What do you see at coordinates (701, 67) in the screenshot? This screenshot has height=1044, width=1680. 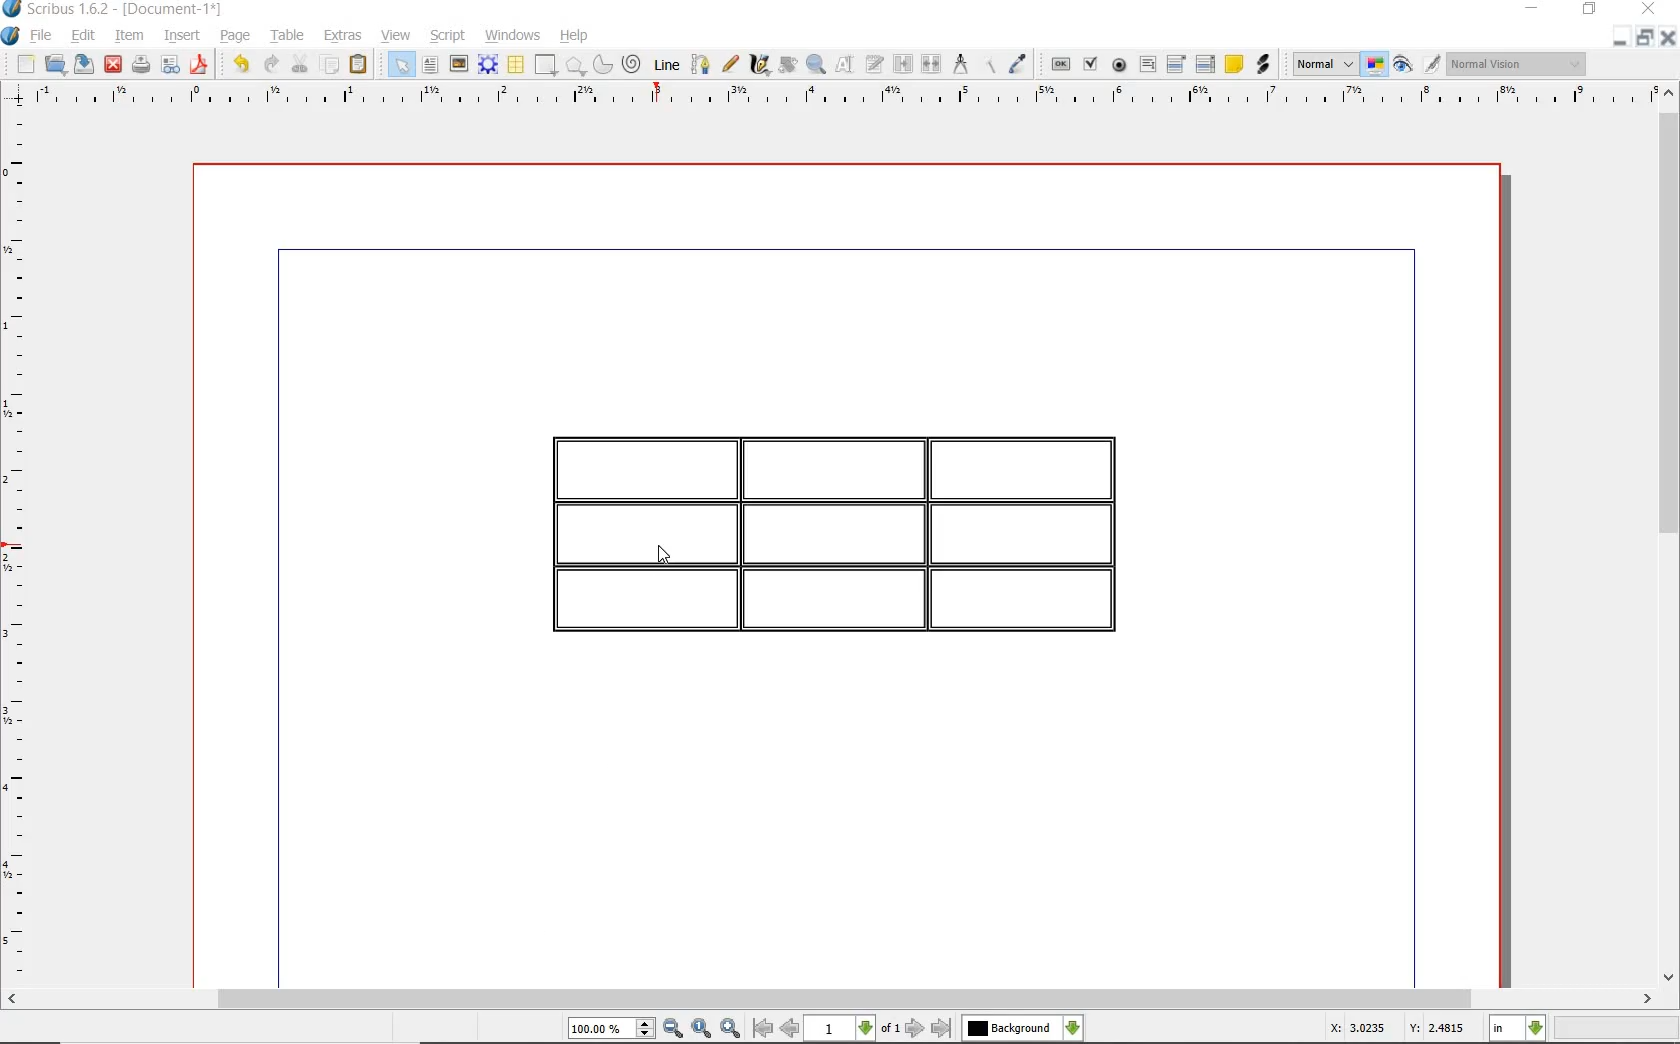 I see `bezier curve` at bounding box center [701, 67].